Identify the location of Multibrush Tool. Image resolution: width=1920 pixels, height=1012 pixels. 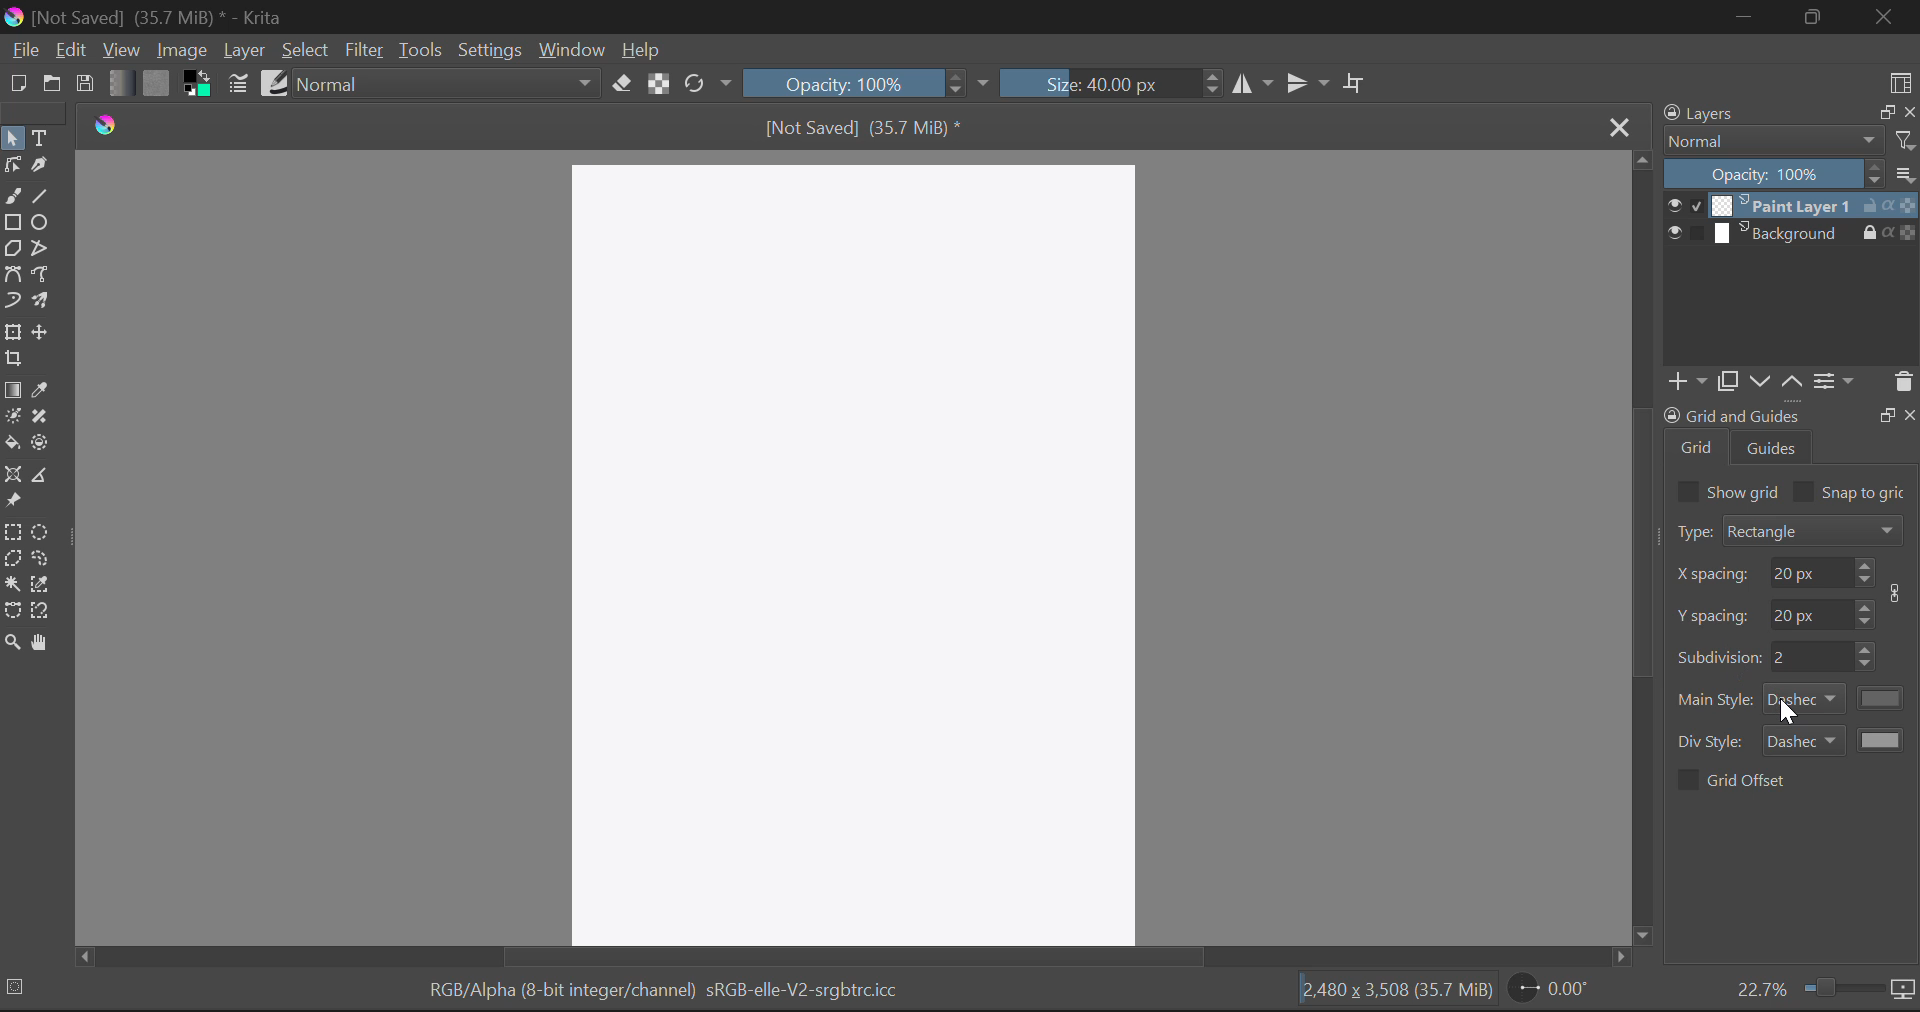
(44, 304).